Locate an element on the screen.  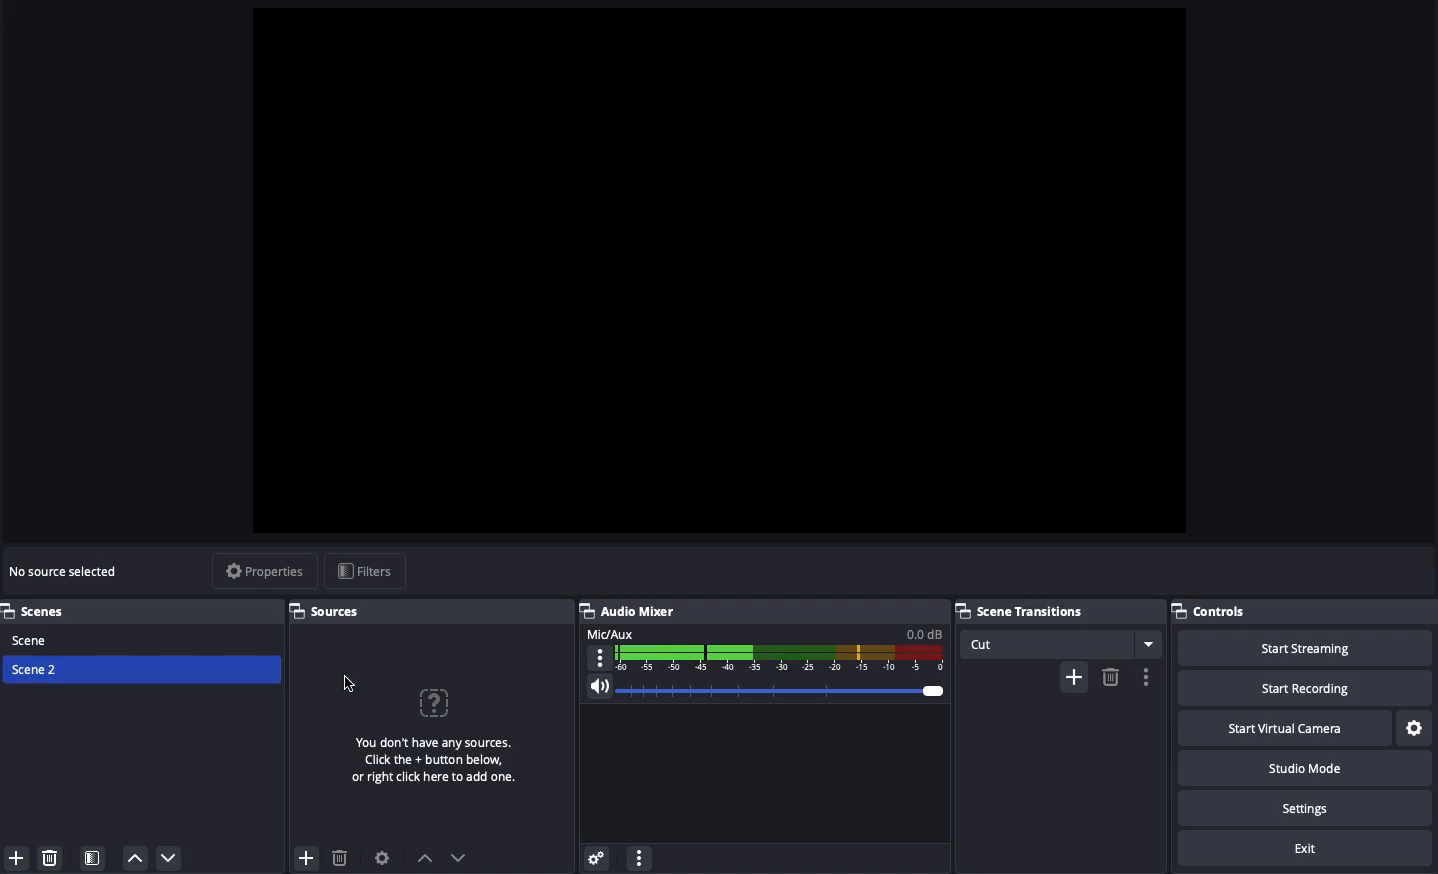
Scene transitions is located at coordinates (1054, 612).